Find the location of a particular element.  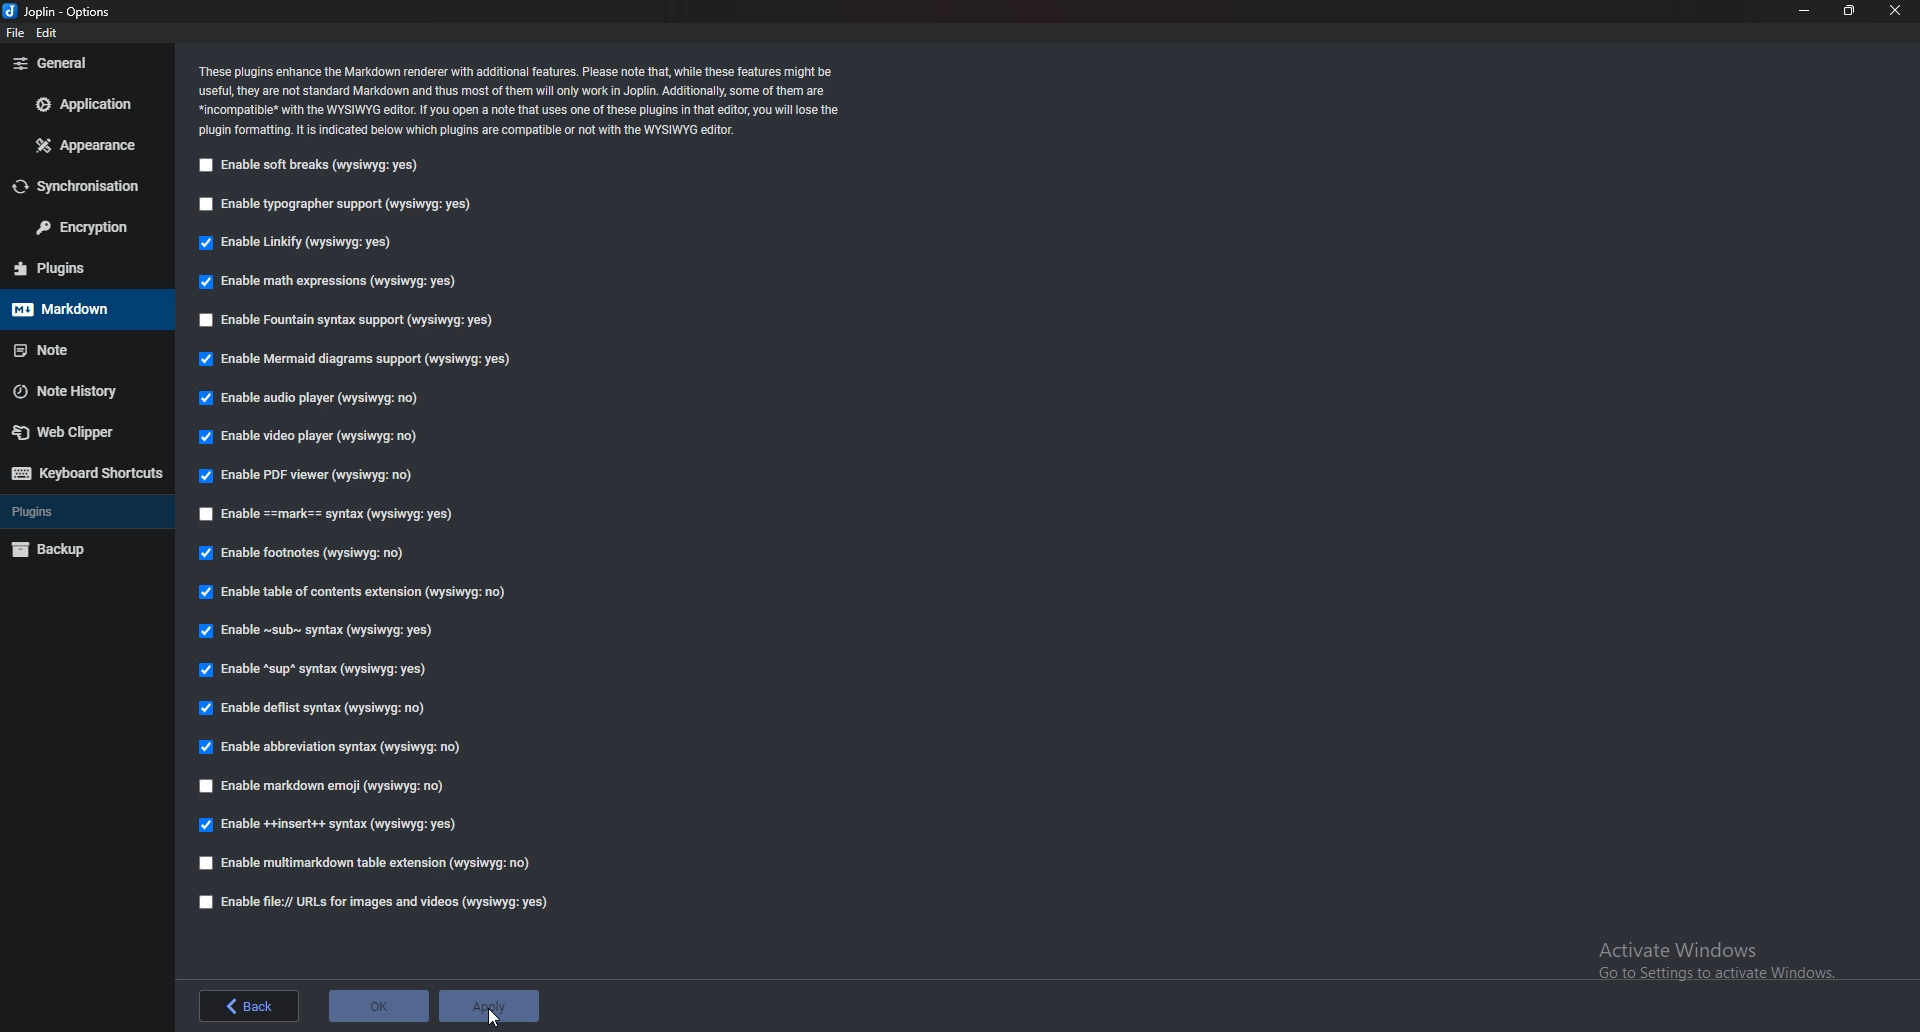

enable insert syntax is located at coordinates (329, 825).